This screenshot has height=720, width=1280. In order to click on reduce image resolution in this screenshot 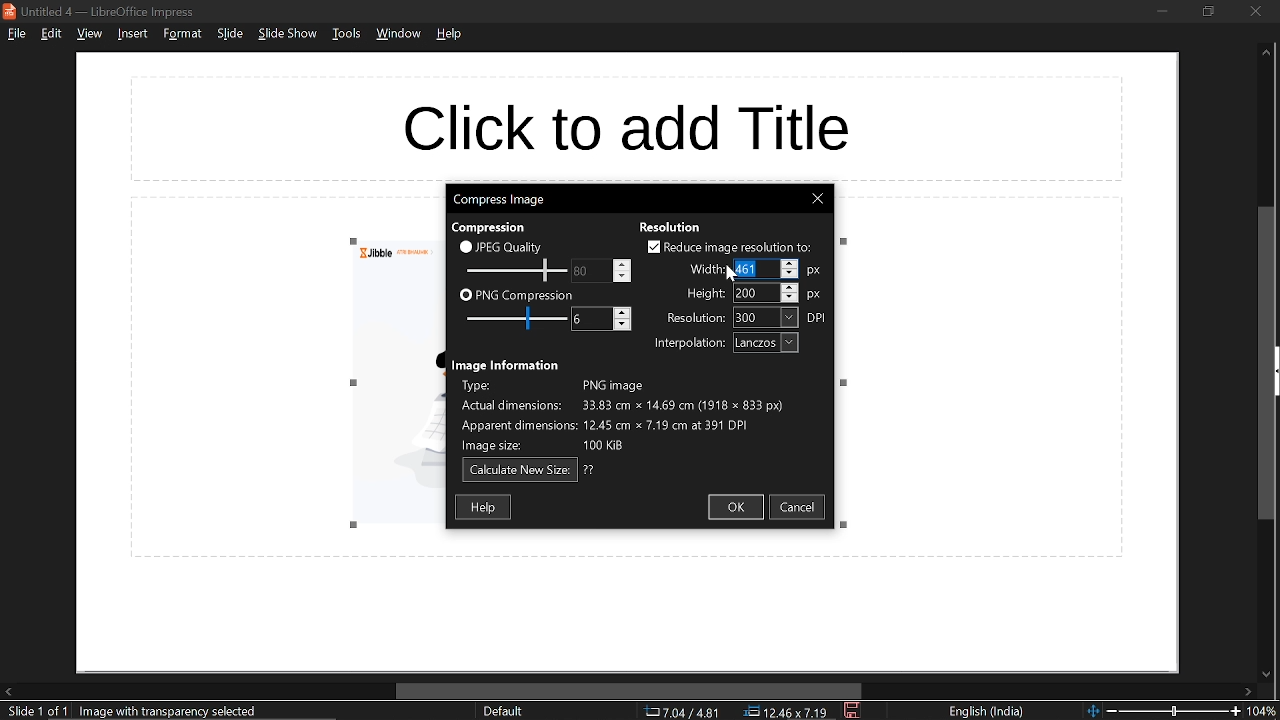, I will do `click(740, 247)`.